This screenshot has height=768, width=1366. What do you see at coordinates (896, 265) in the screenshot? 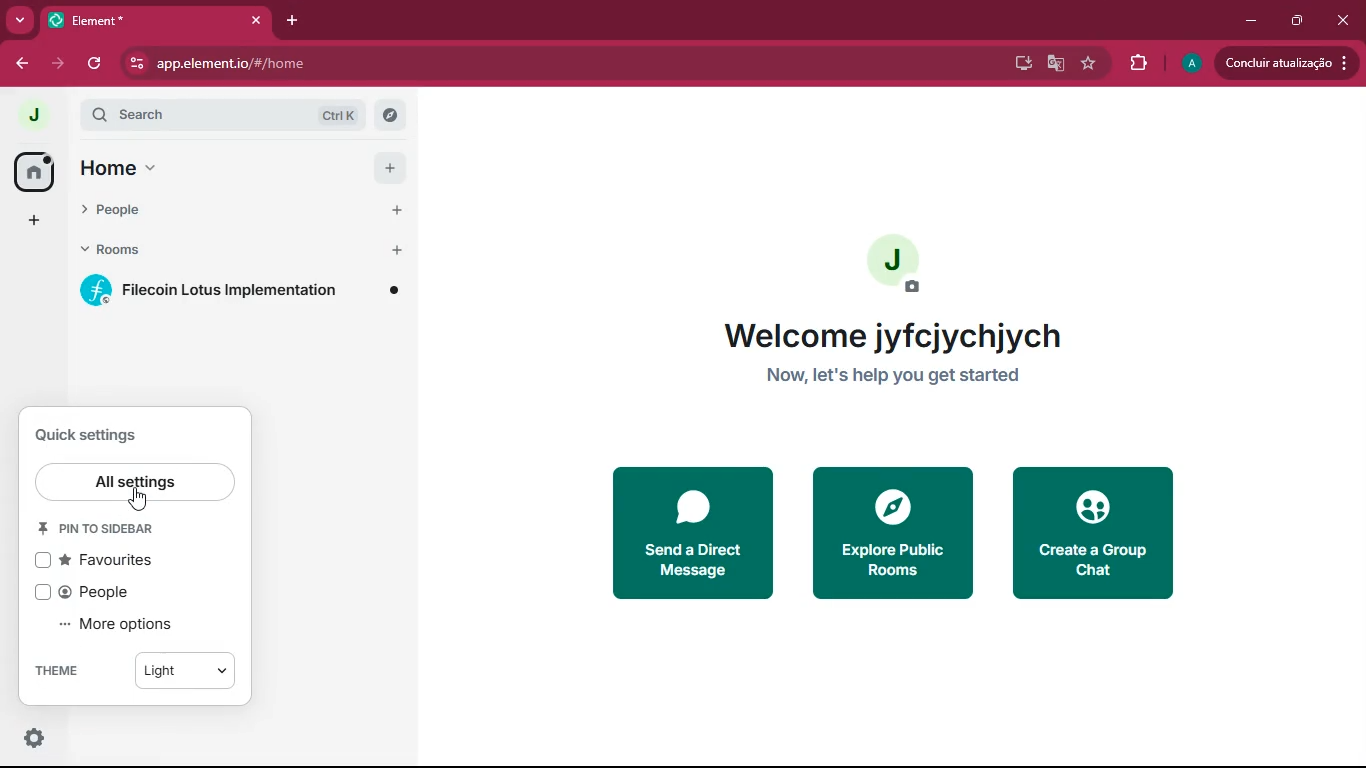
I see `profile picture` at bounding box center [896, 265].